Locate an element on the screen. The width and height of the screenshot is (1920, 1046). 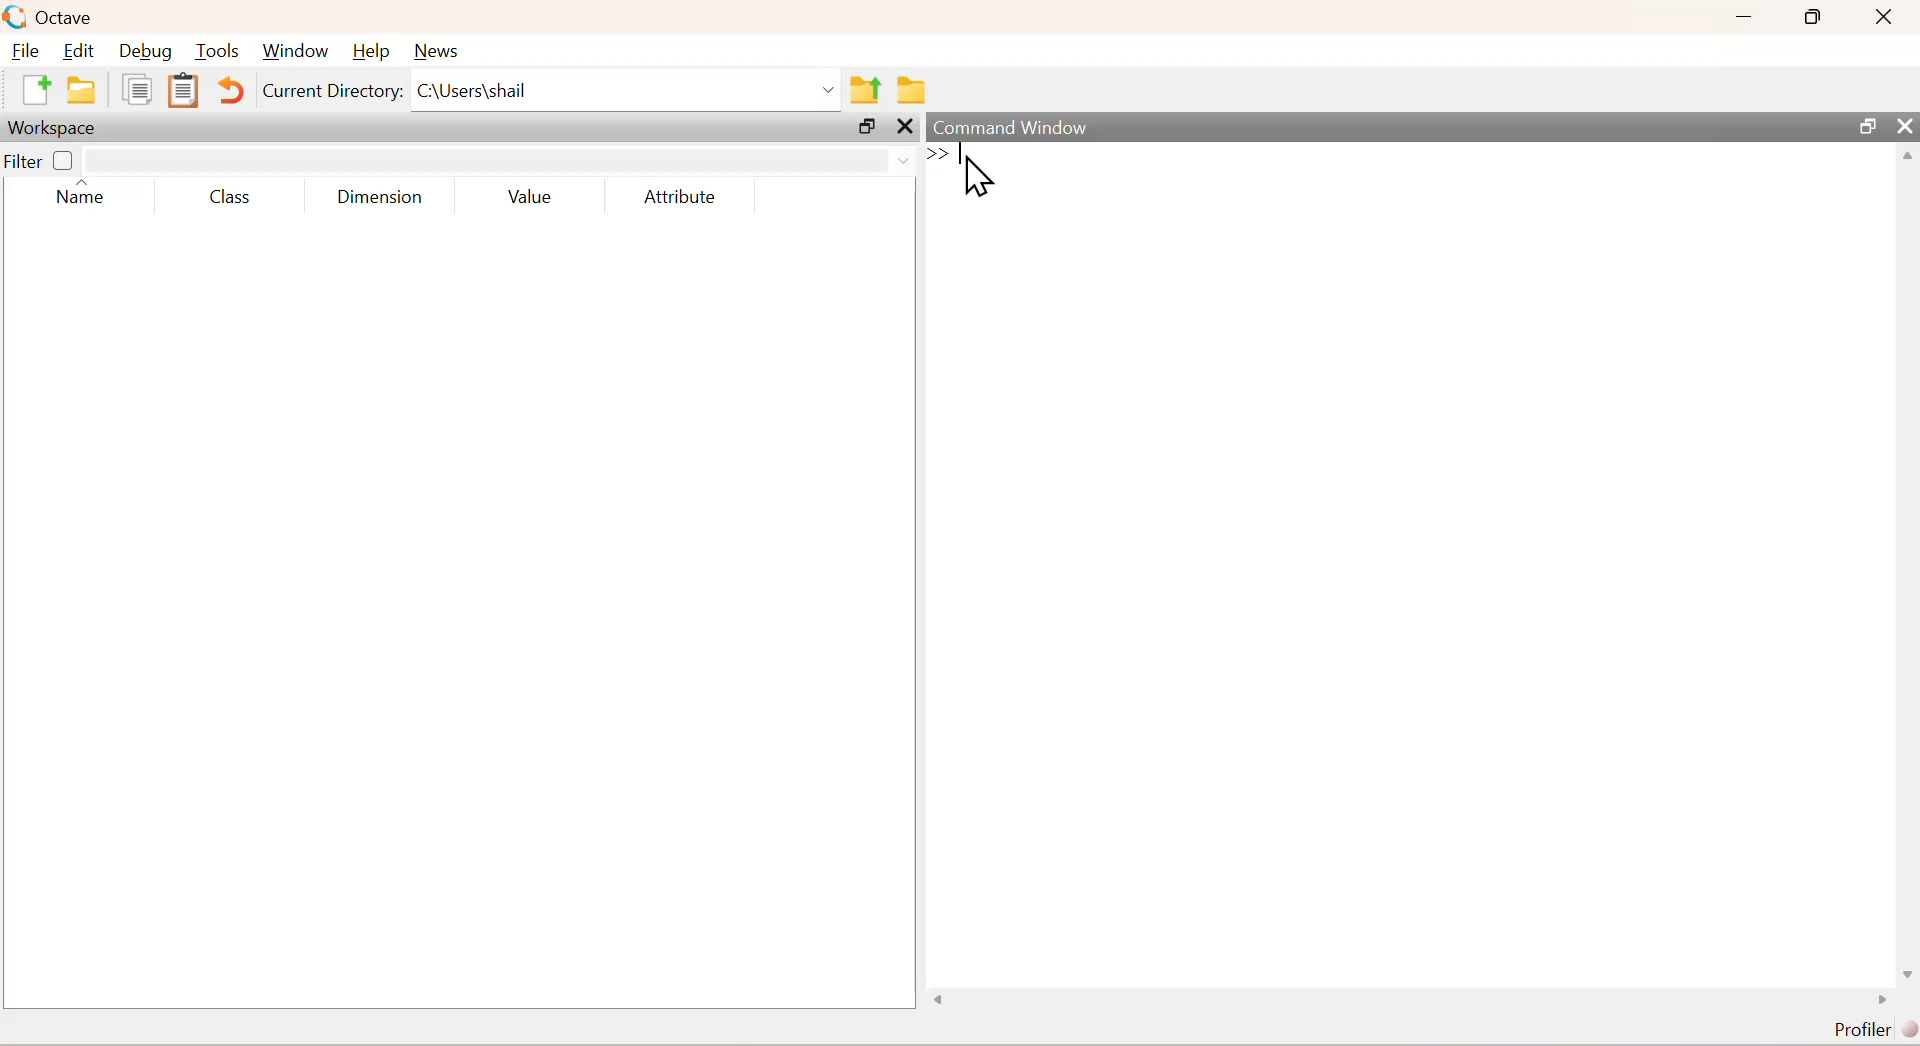
Maximize/Restore is located at coordinates (1816, 17).